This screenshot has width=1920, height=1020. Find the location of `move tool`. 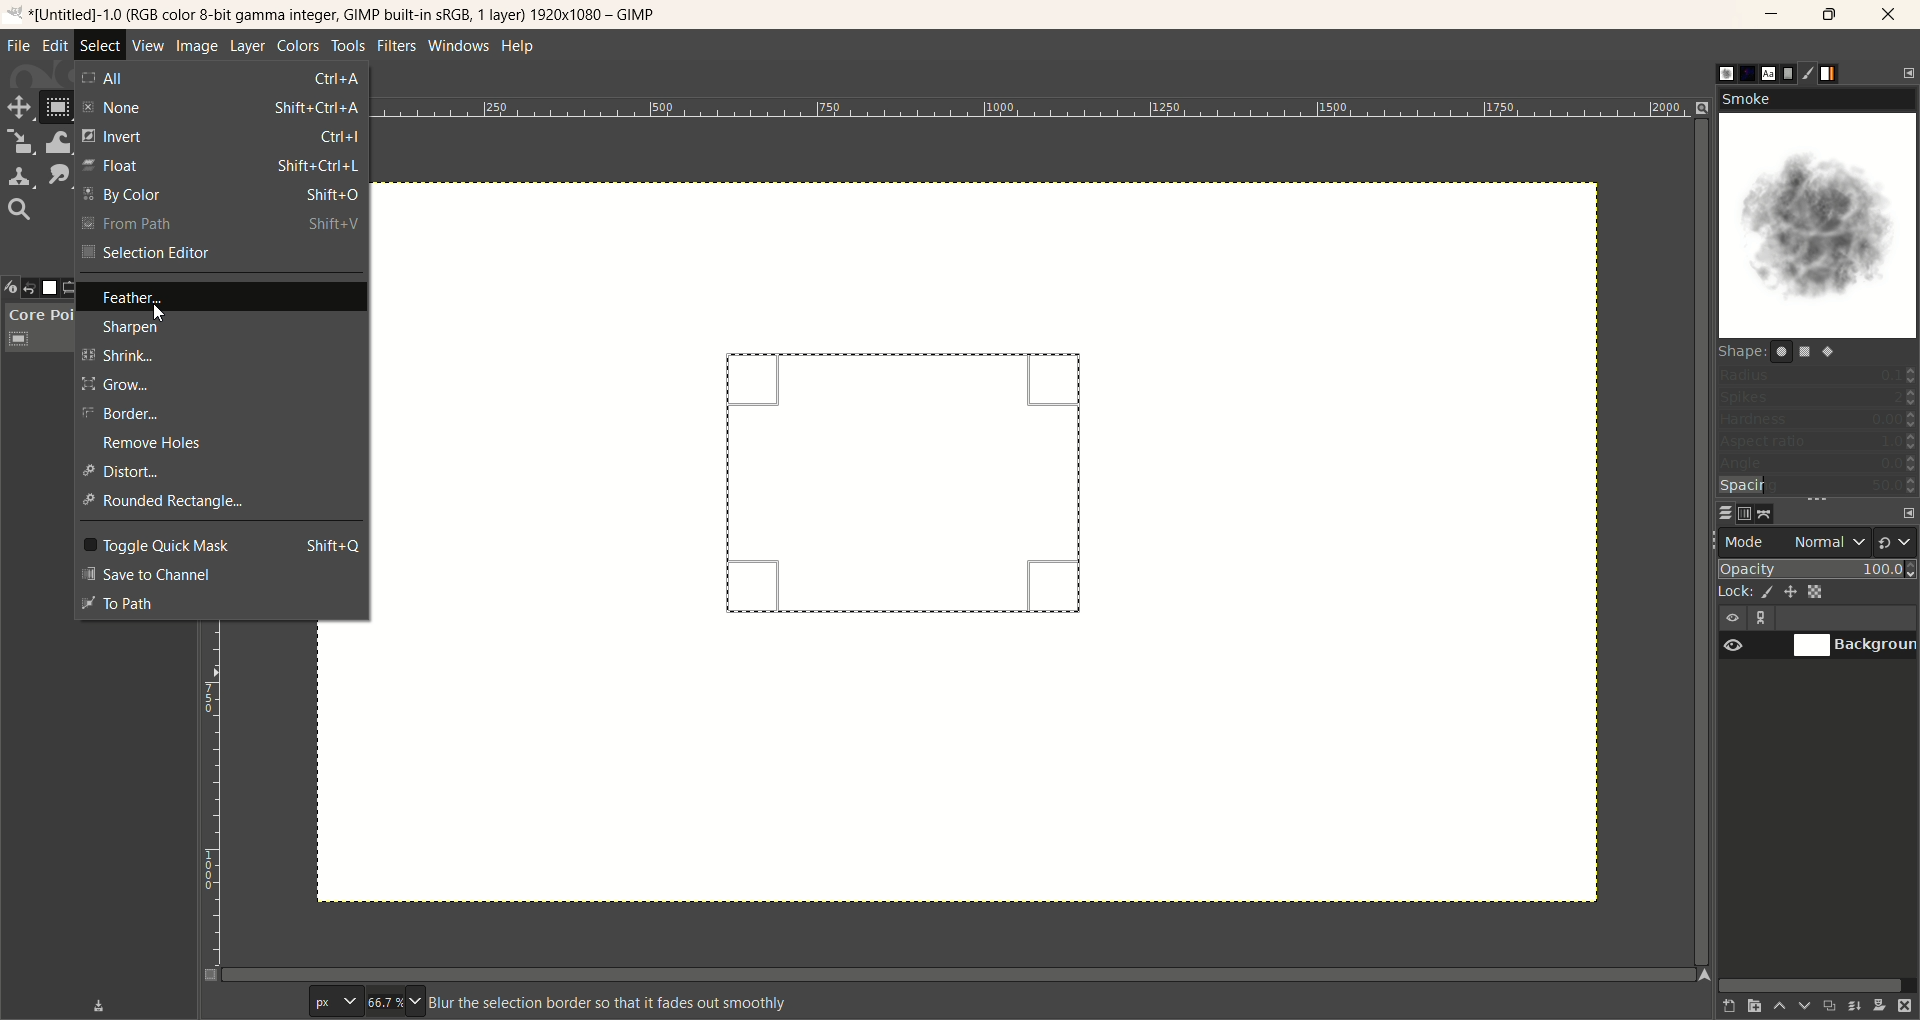

move tool is located at coordinates (18, 106).